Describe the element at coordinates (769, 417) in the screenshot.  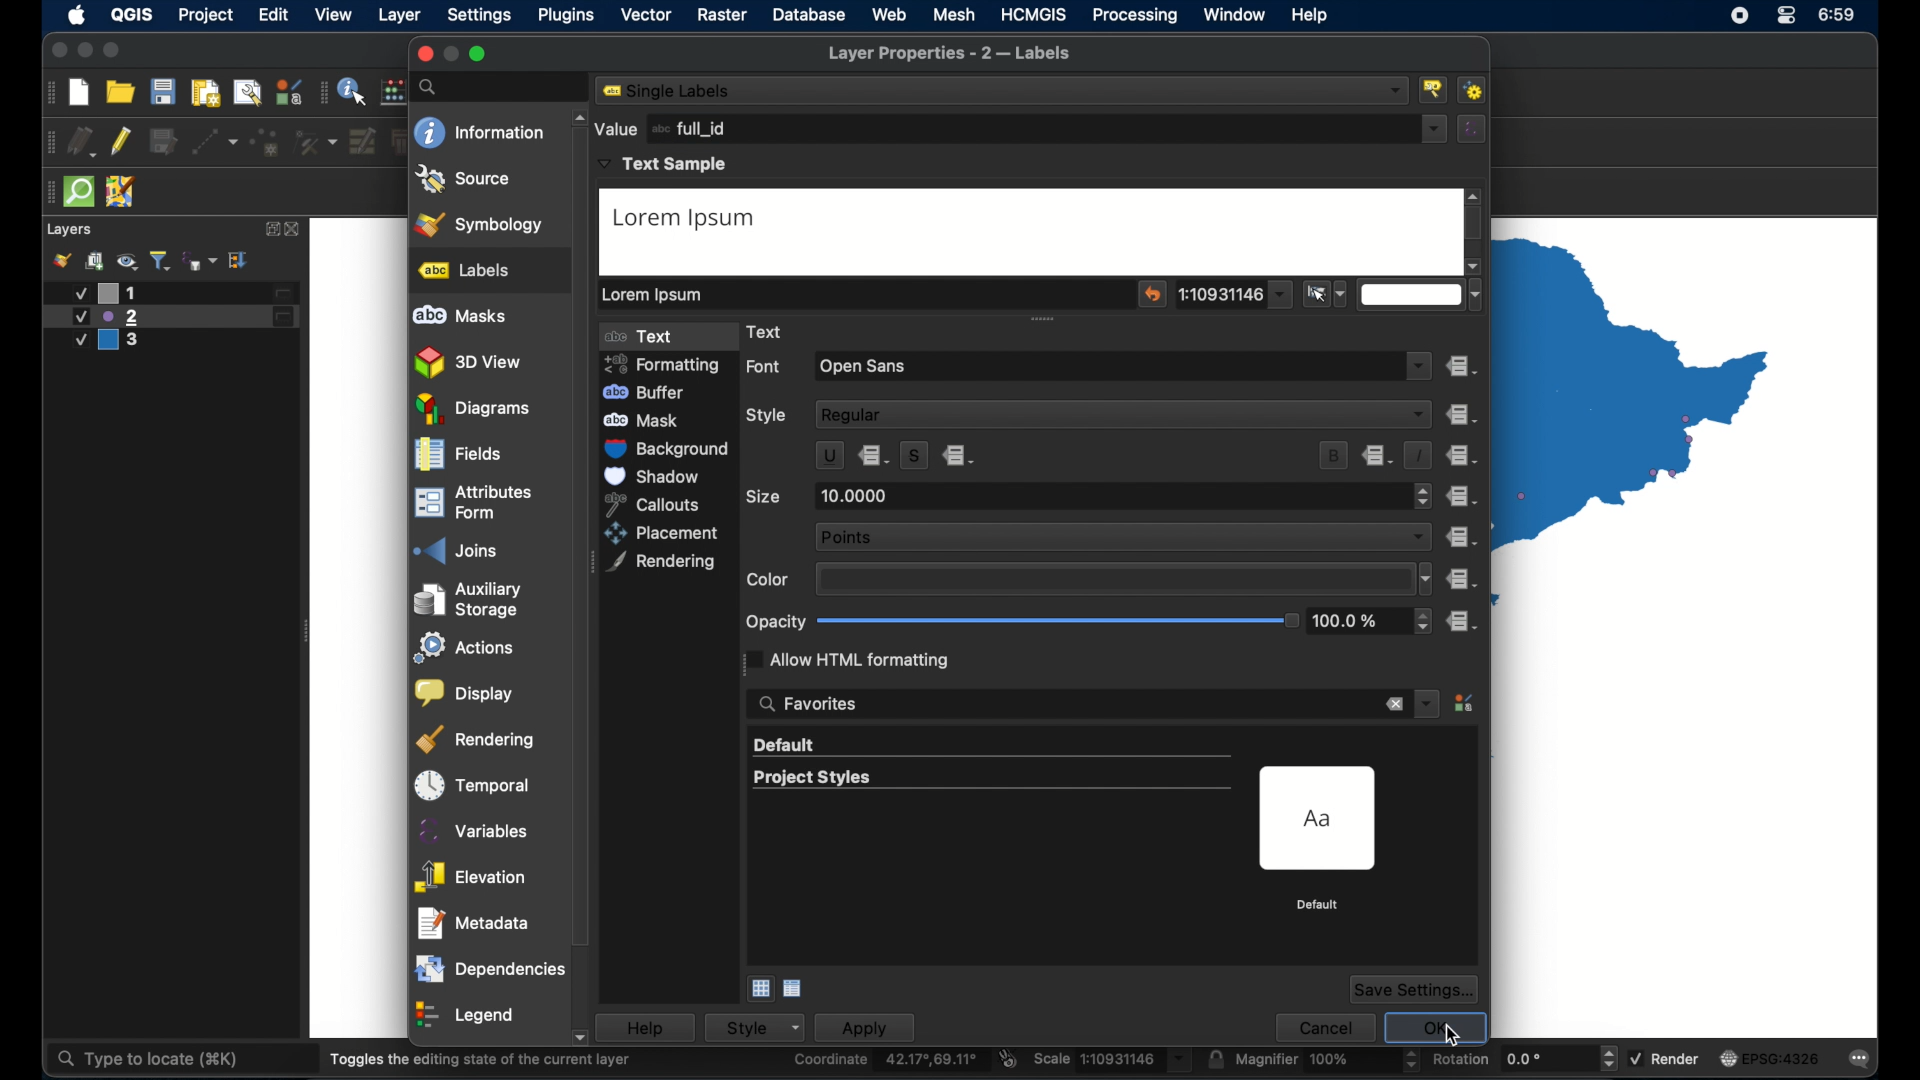
I see `style` at that location.